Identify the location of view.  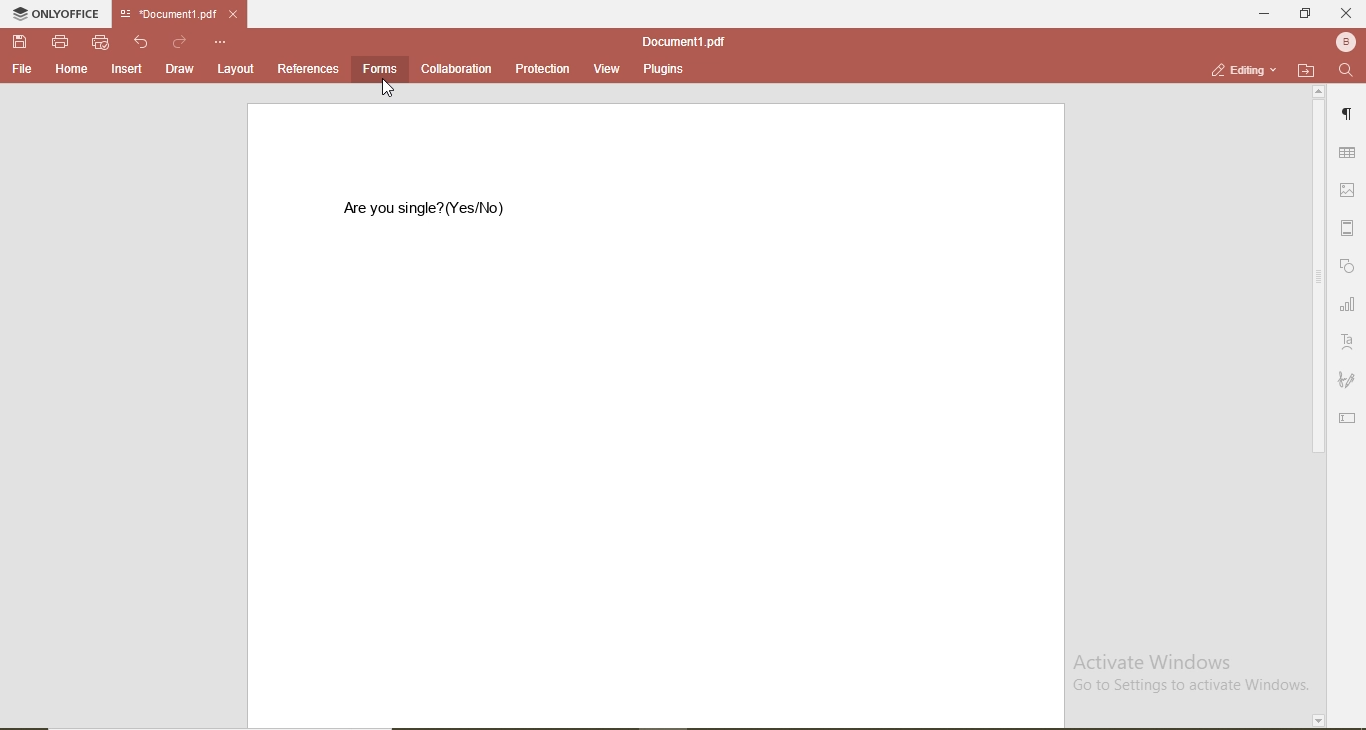
(607, 69).